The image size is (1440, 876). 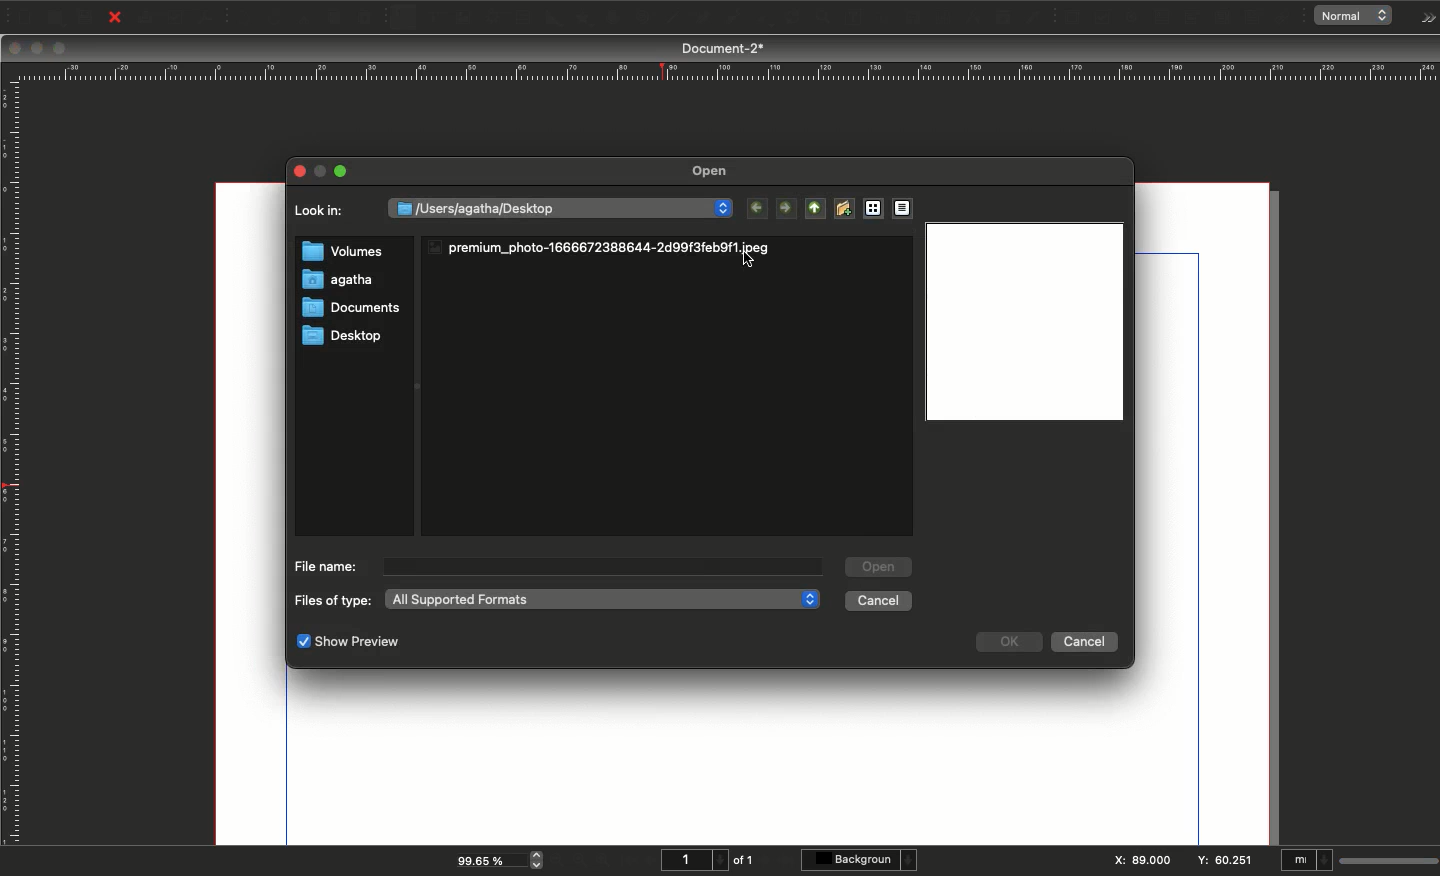 What do you see at coordinates (906, 208) in the screenshot?
I see `List` at bounding box center [906, 208].